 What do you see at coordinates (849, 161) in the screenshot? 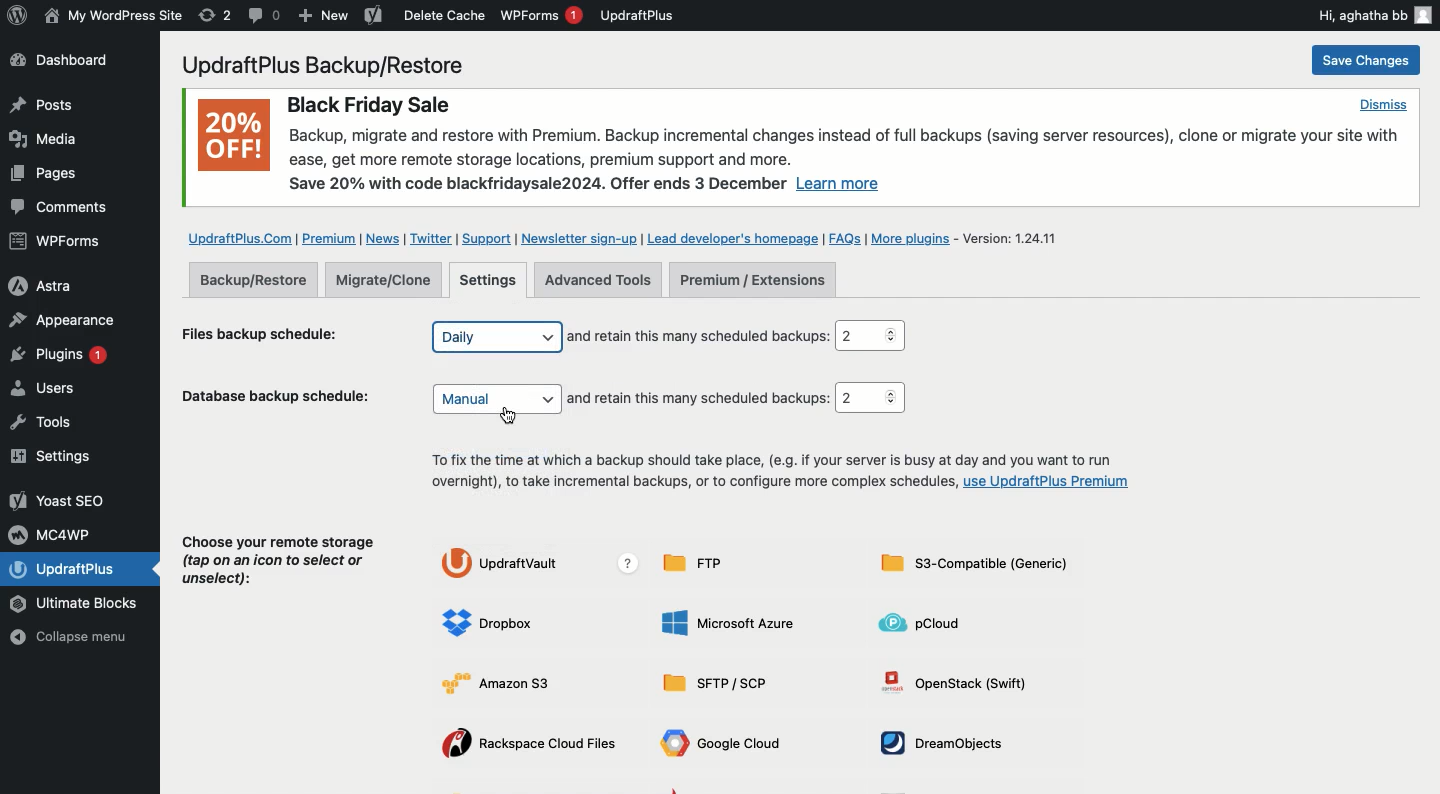
I see `Backup, migrate and restore with Premium. Backup incremental changes instead of full backups (saving server resources), clone or migrate your site withease, get more remote storage locations, premium support and more. Save 20% with code blackfridaysale2024. Offer ends 3 December Learn more` at bounding box center [849, 161].